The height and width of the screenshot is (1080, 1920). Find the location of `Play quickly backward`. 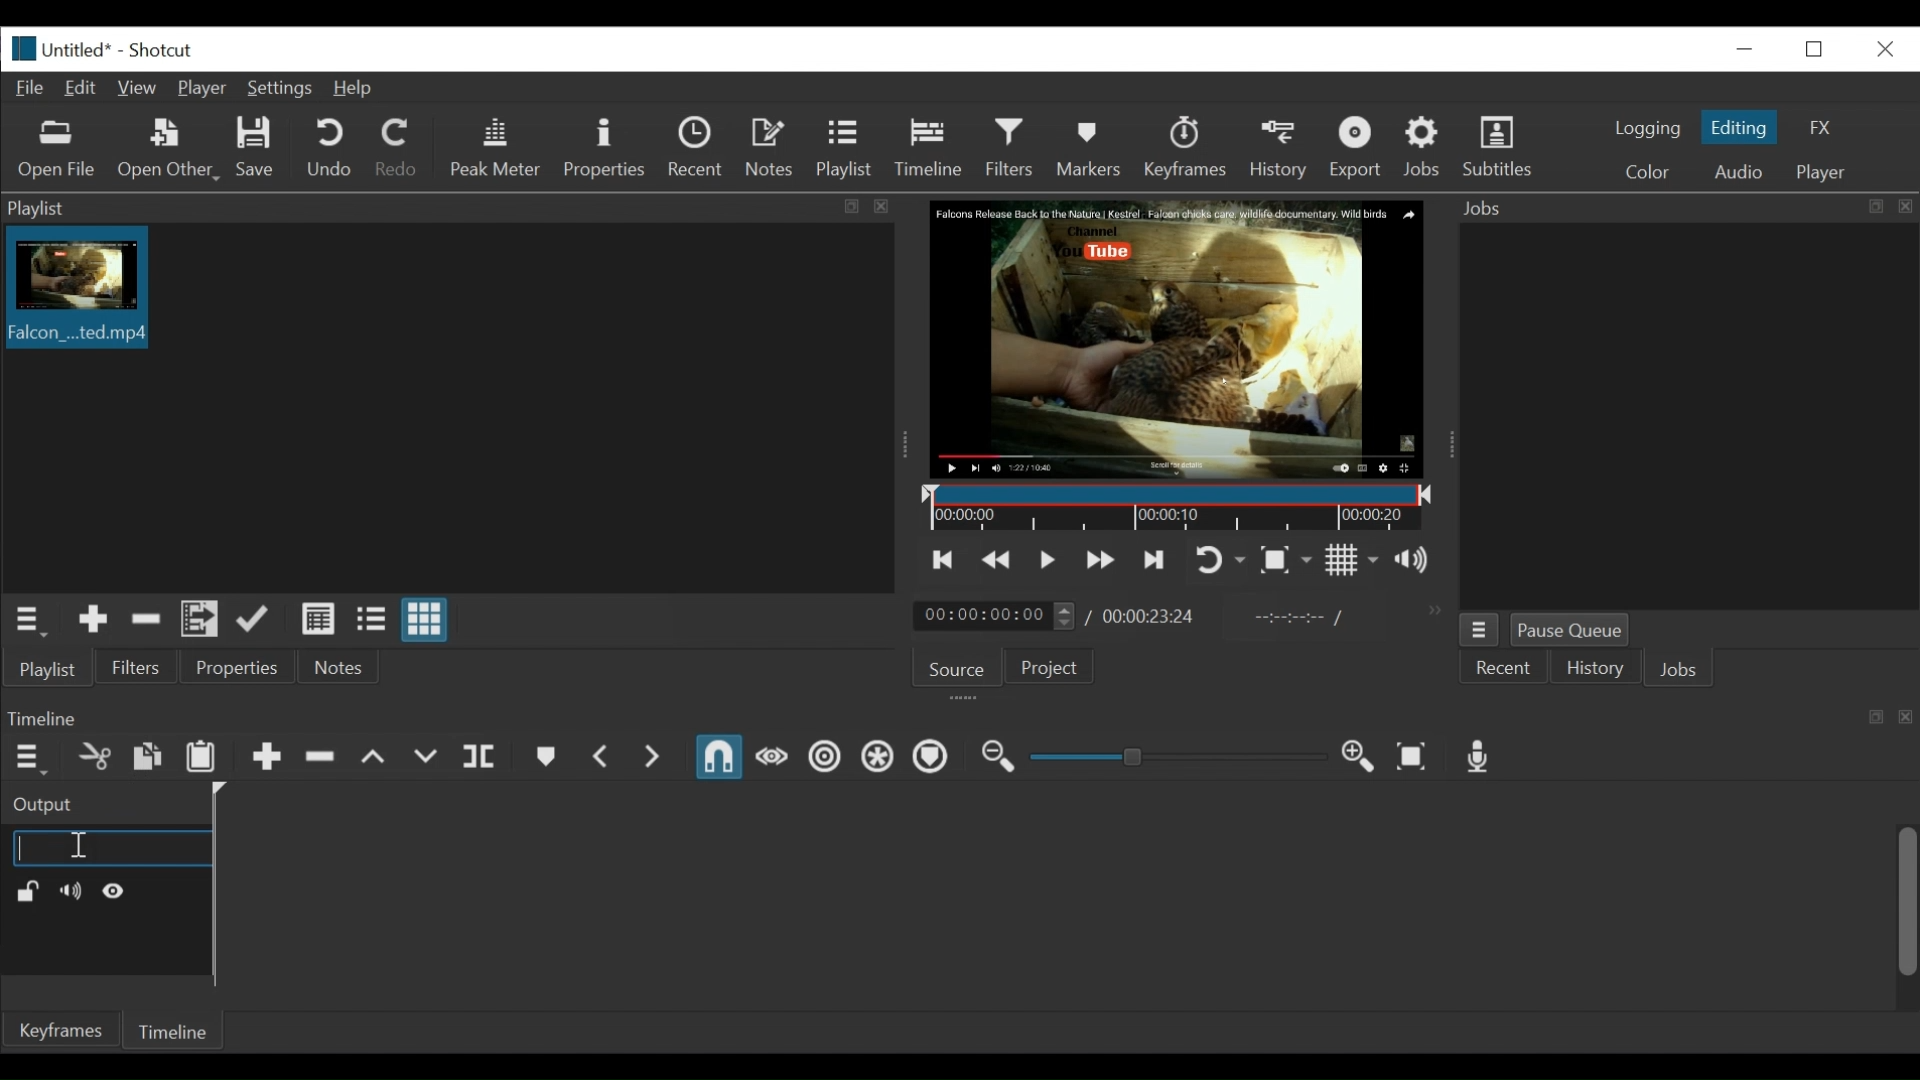

Play quickly backward is located at coordinates (998, 560).